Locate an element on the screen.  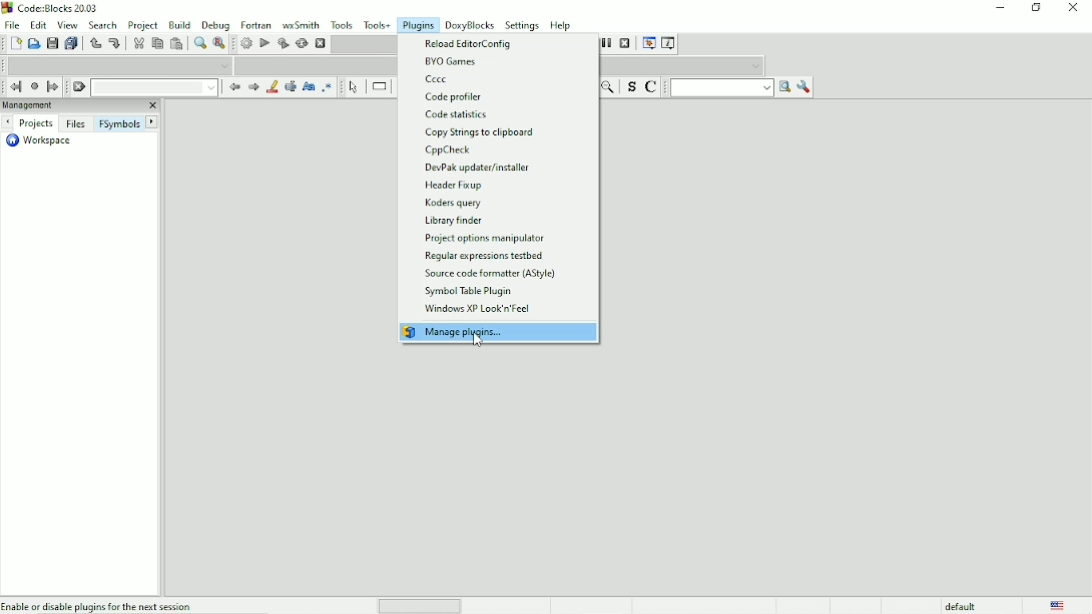
File is located at coordinates (10, 24).